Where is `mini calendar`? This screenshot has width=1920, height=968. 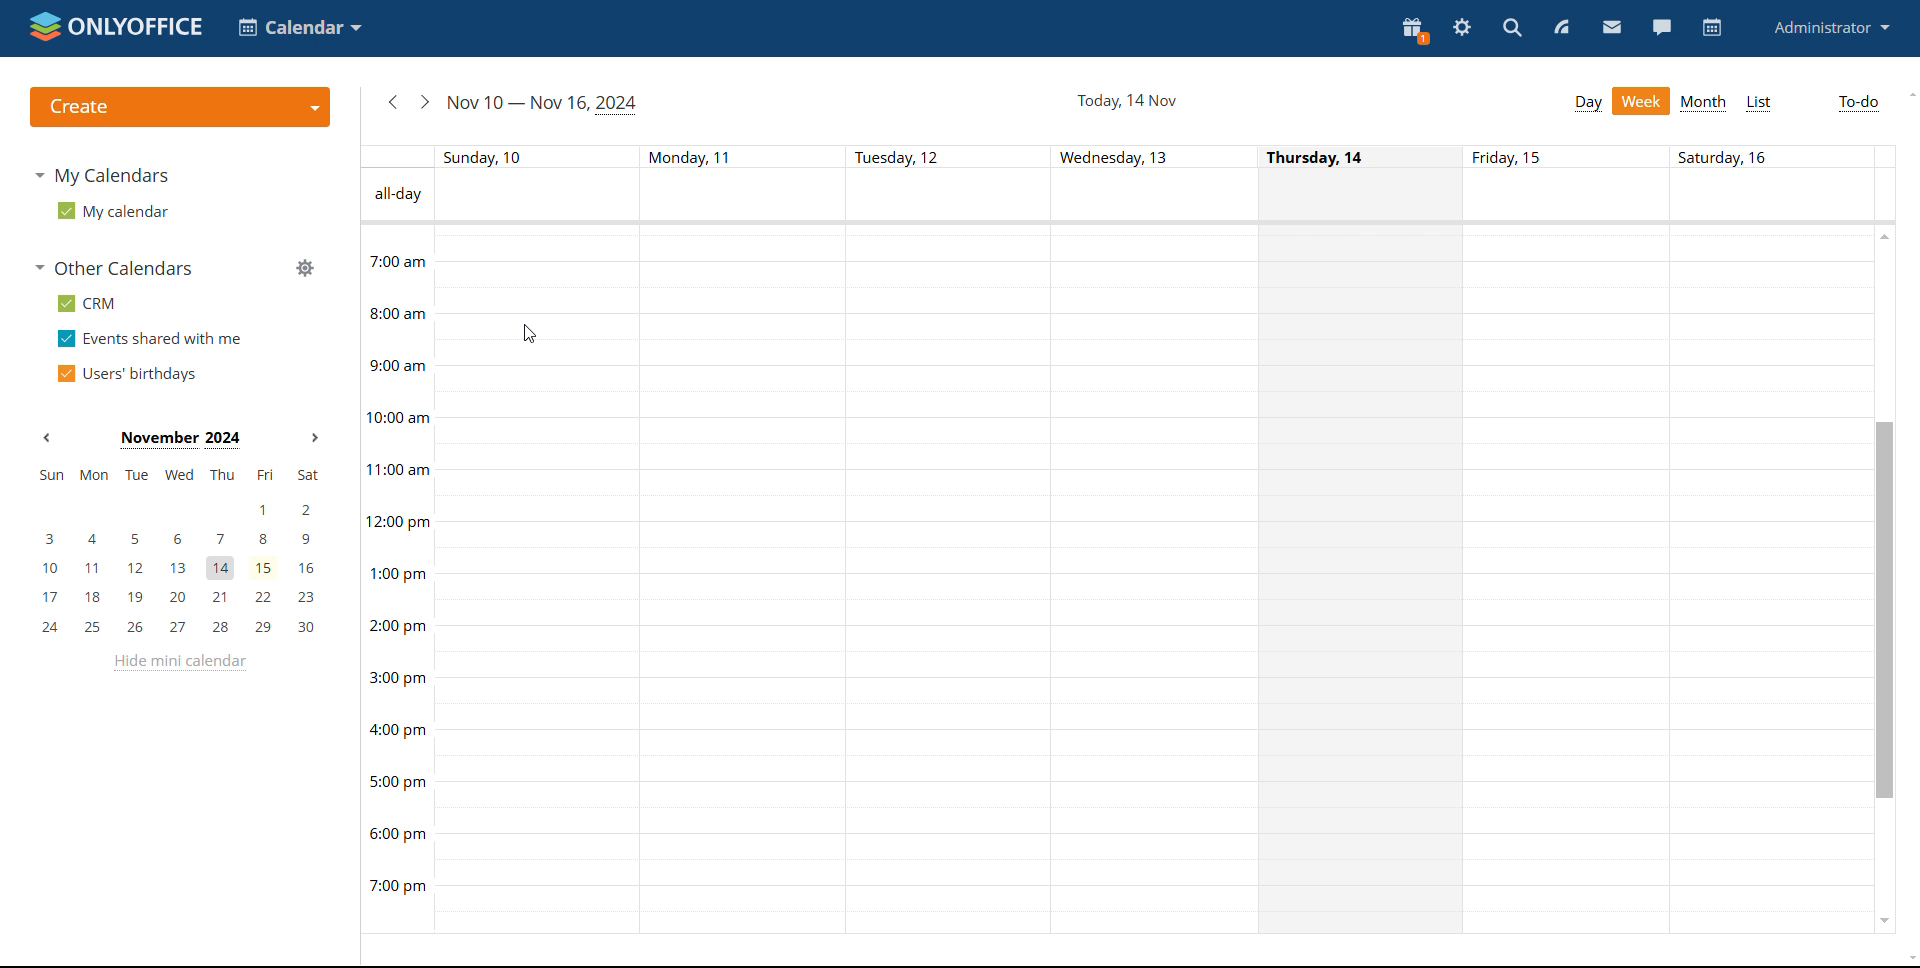
mini calendar is located at coordinates (178, 550).